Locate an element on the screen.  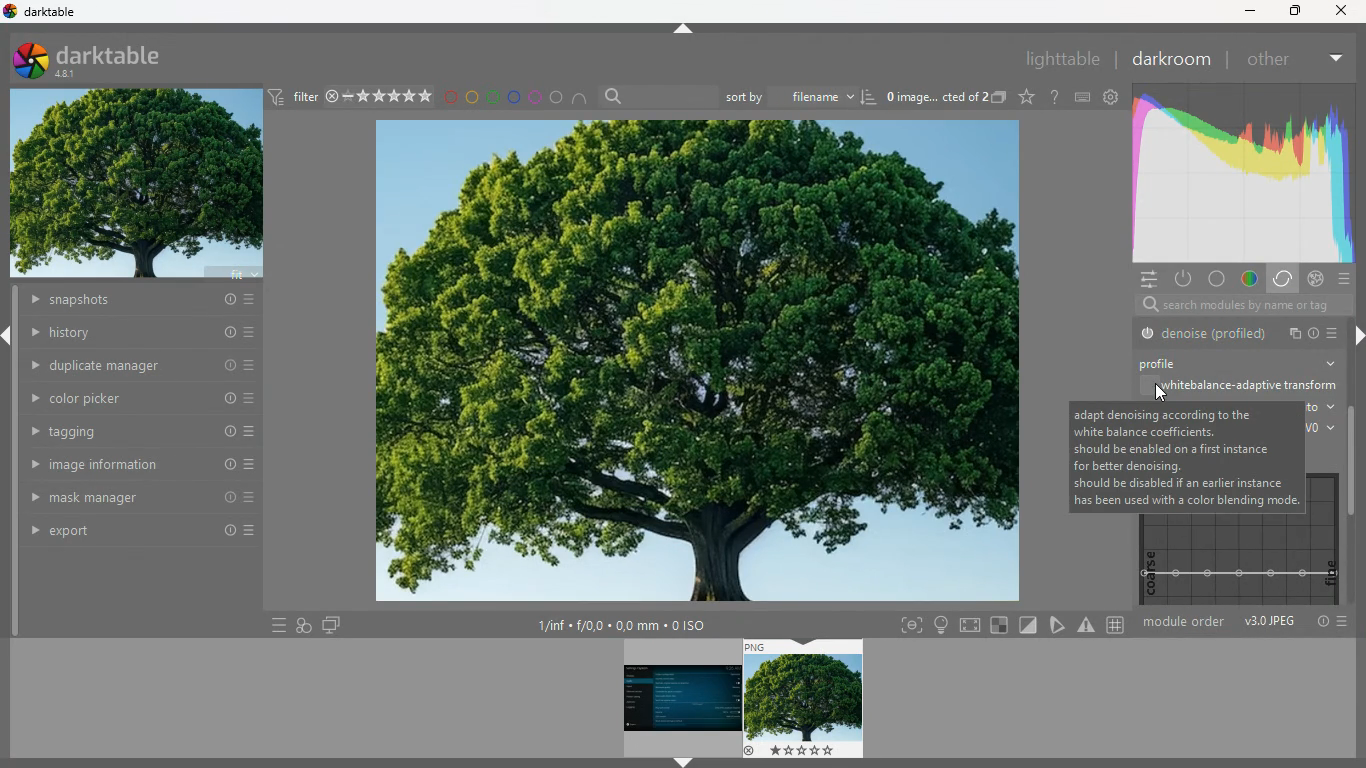
search is located at coordinates (1260, 305).